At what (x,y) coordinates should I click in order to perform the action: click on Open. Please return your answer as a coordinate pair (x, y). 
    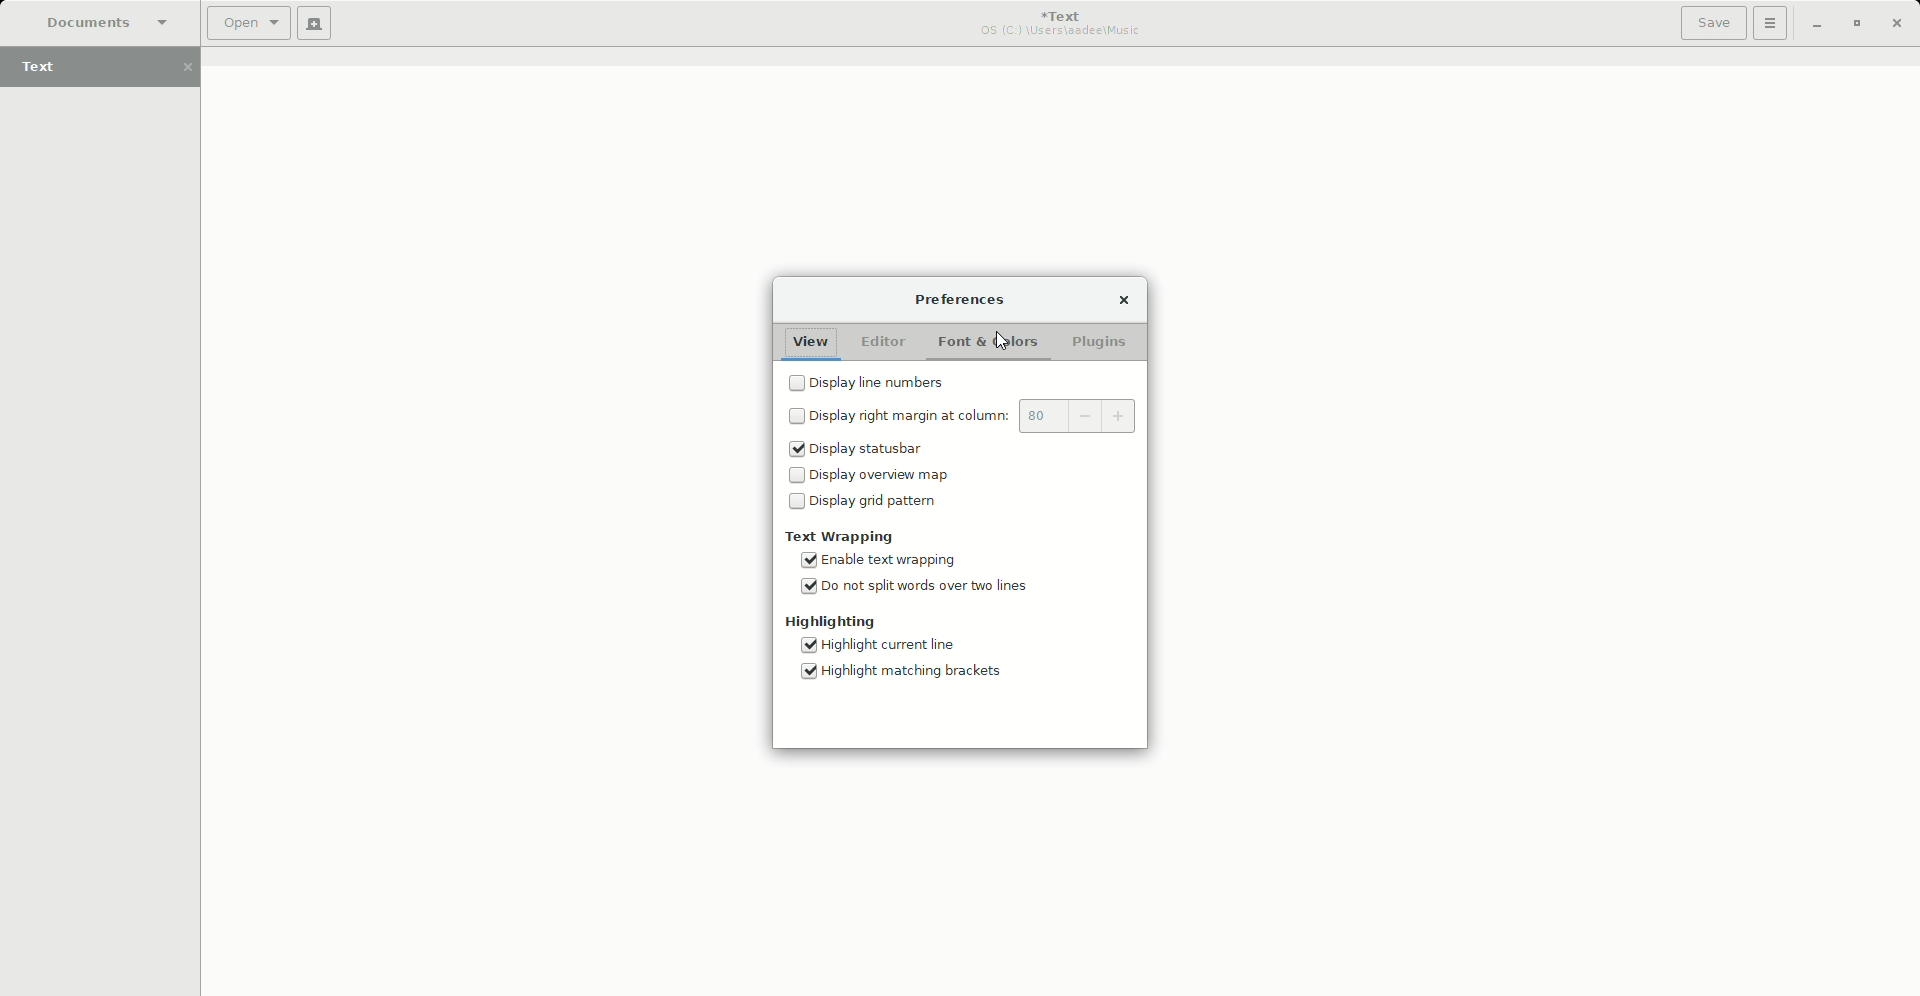
    Looking at the image, I should click on (249, 24).